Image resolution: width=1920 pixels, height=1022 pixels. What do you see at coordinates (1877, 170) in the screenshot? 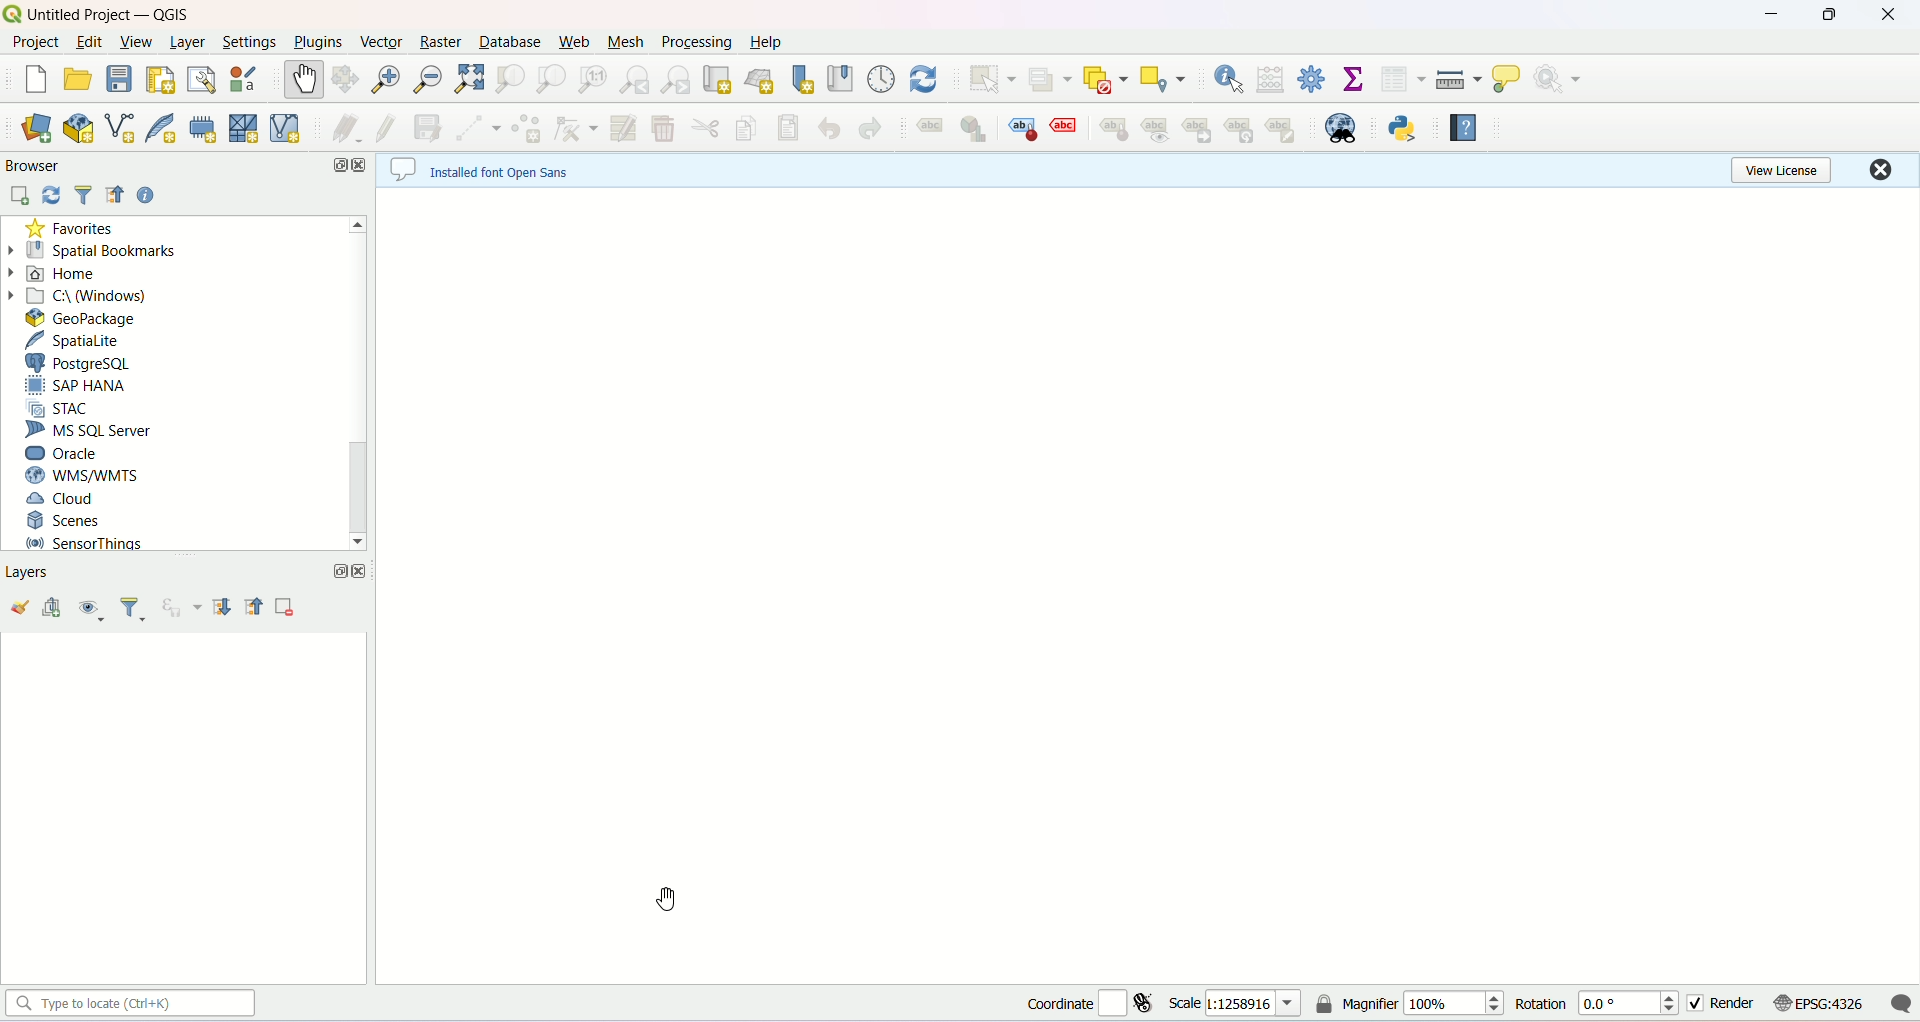
I see `close` at bounding box center [1877, 170].